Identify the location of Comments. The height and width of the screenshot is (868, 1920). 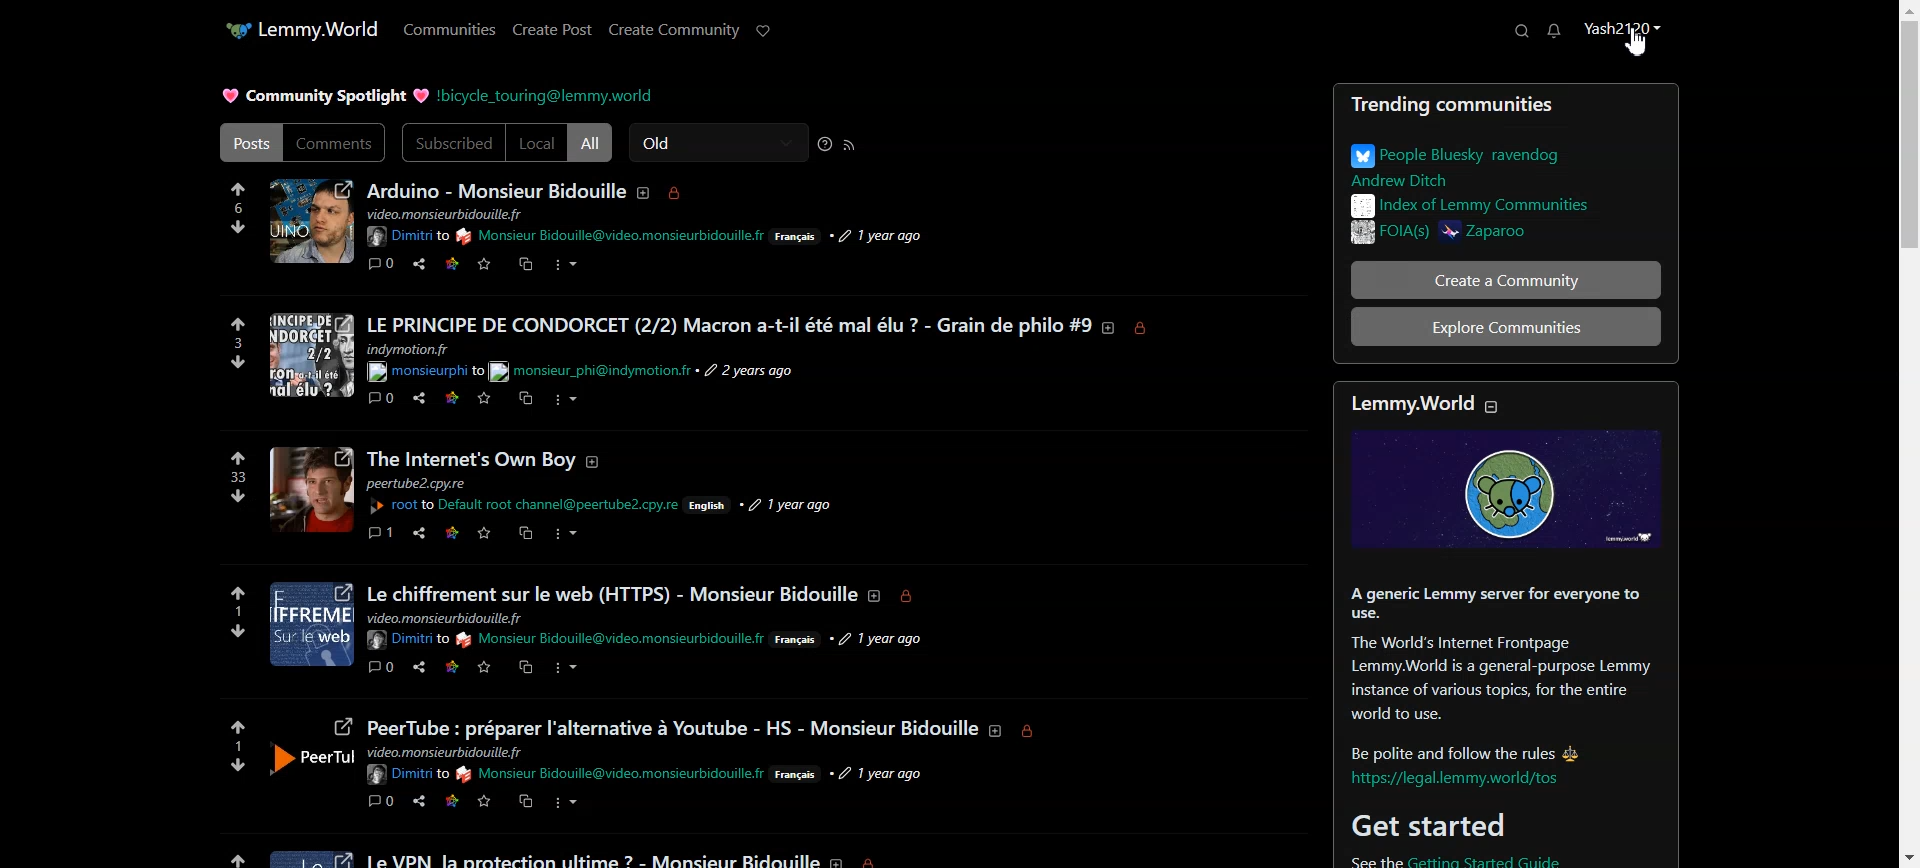
(336, 142).